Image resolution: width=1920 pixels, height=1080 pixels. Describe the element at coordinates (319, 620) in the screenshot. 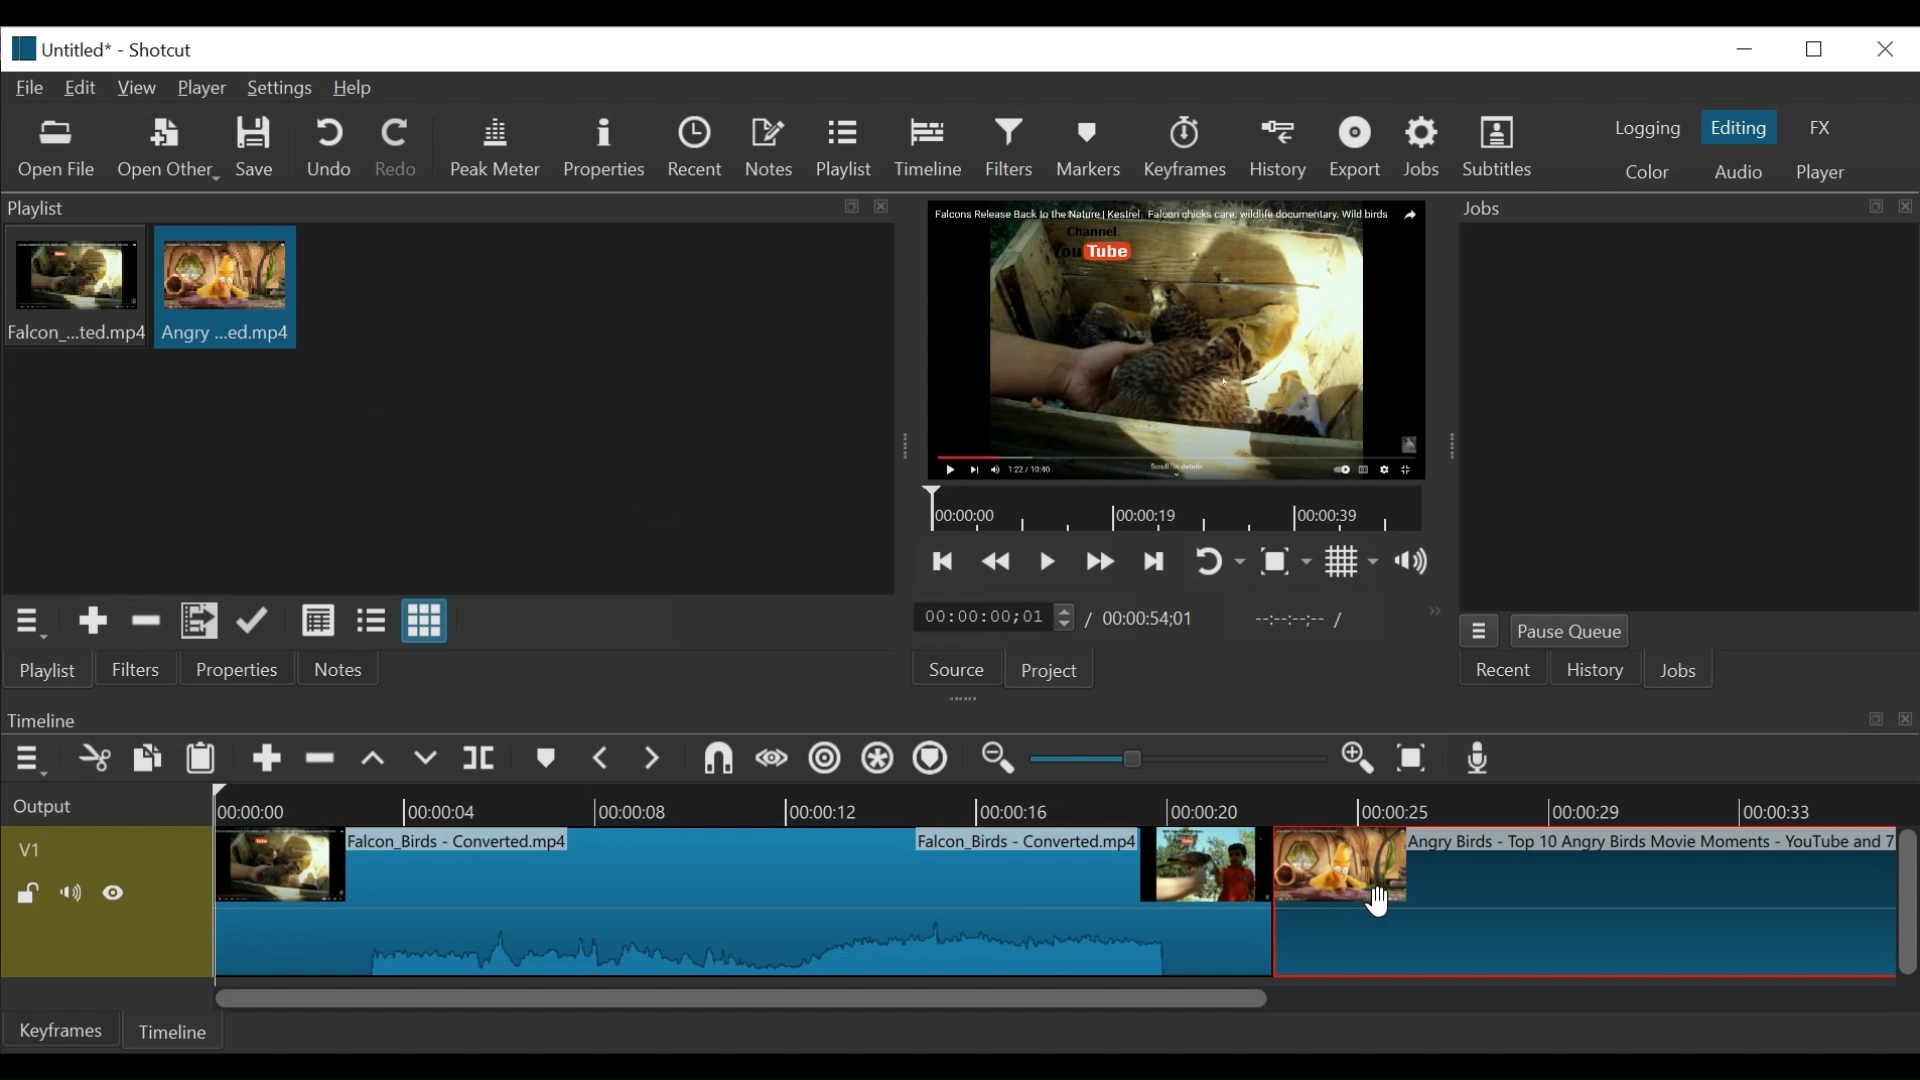

I see `view as details` at that location.